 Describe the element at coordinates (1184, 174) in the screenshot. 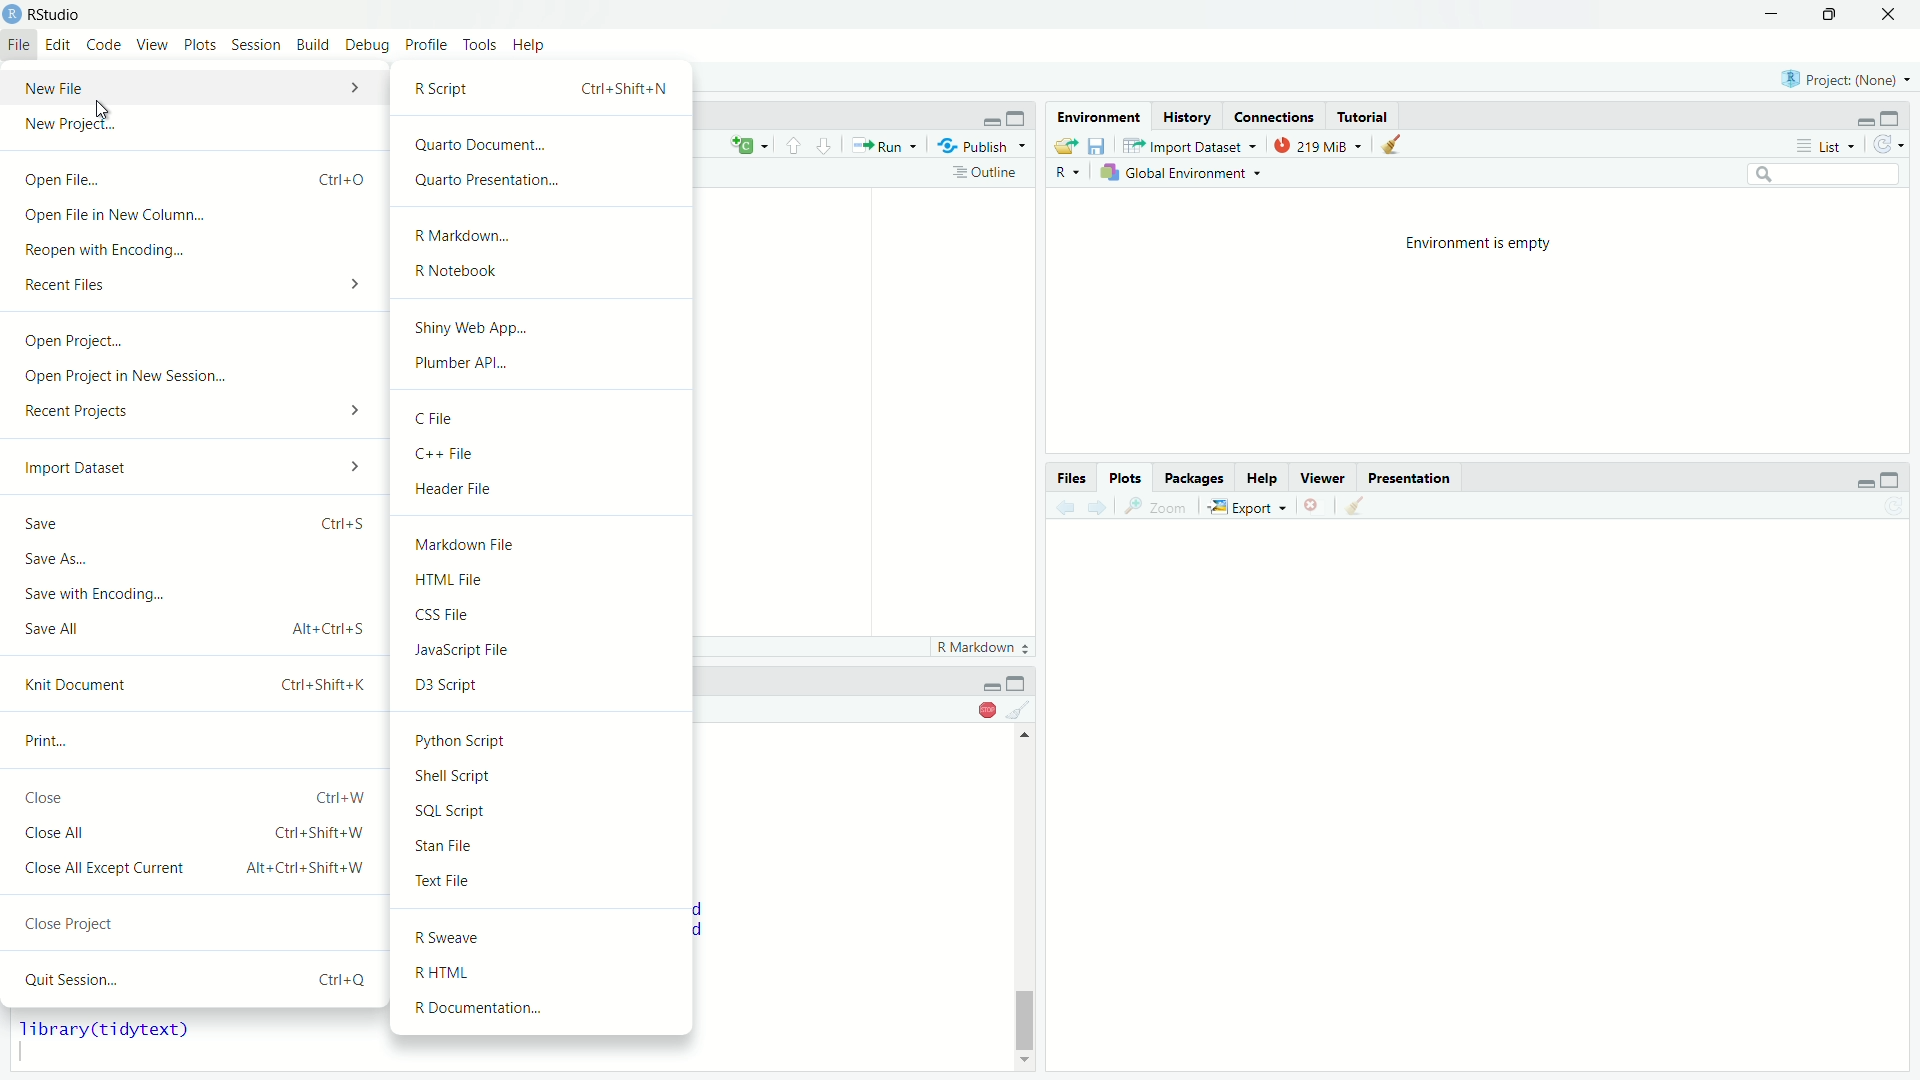

I see `global environment` at that location.